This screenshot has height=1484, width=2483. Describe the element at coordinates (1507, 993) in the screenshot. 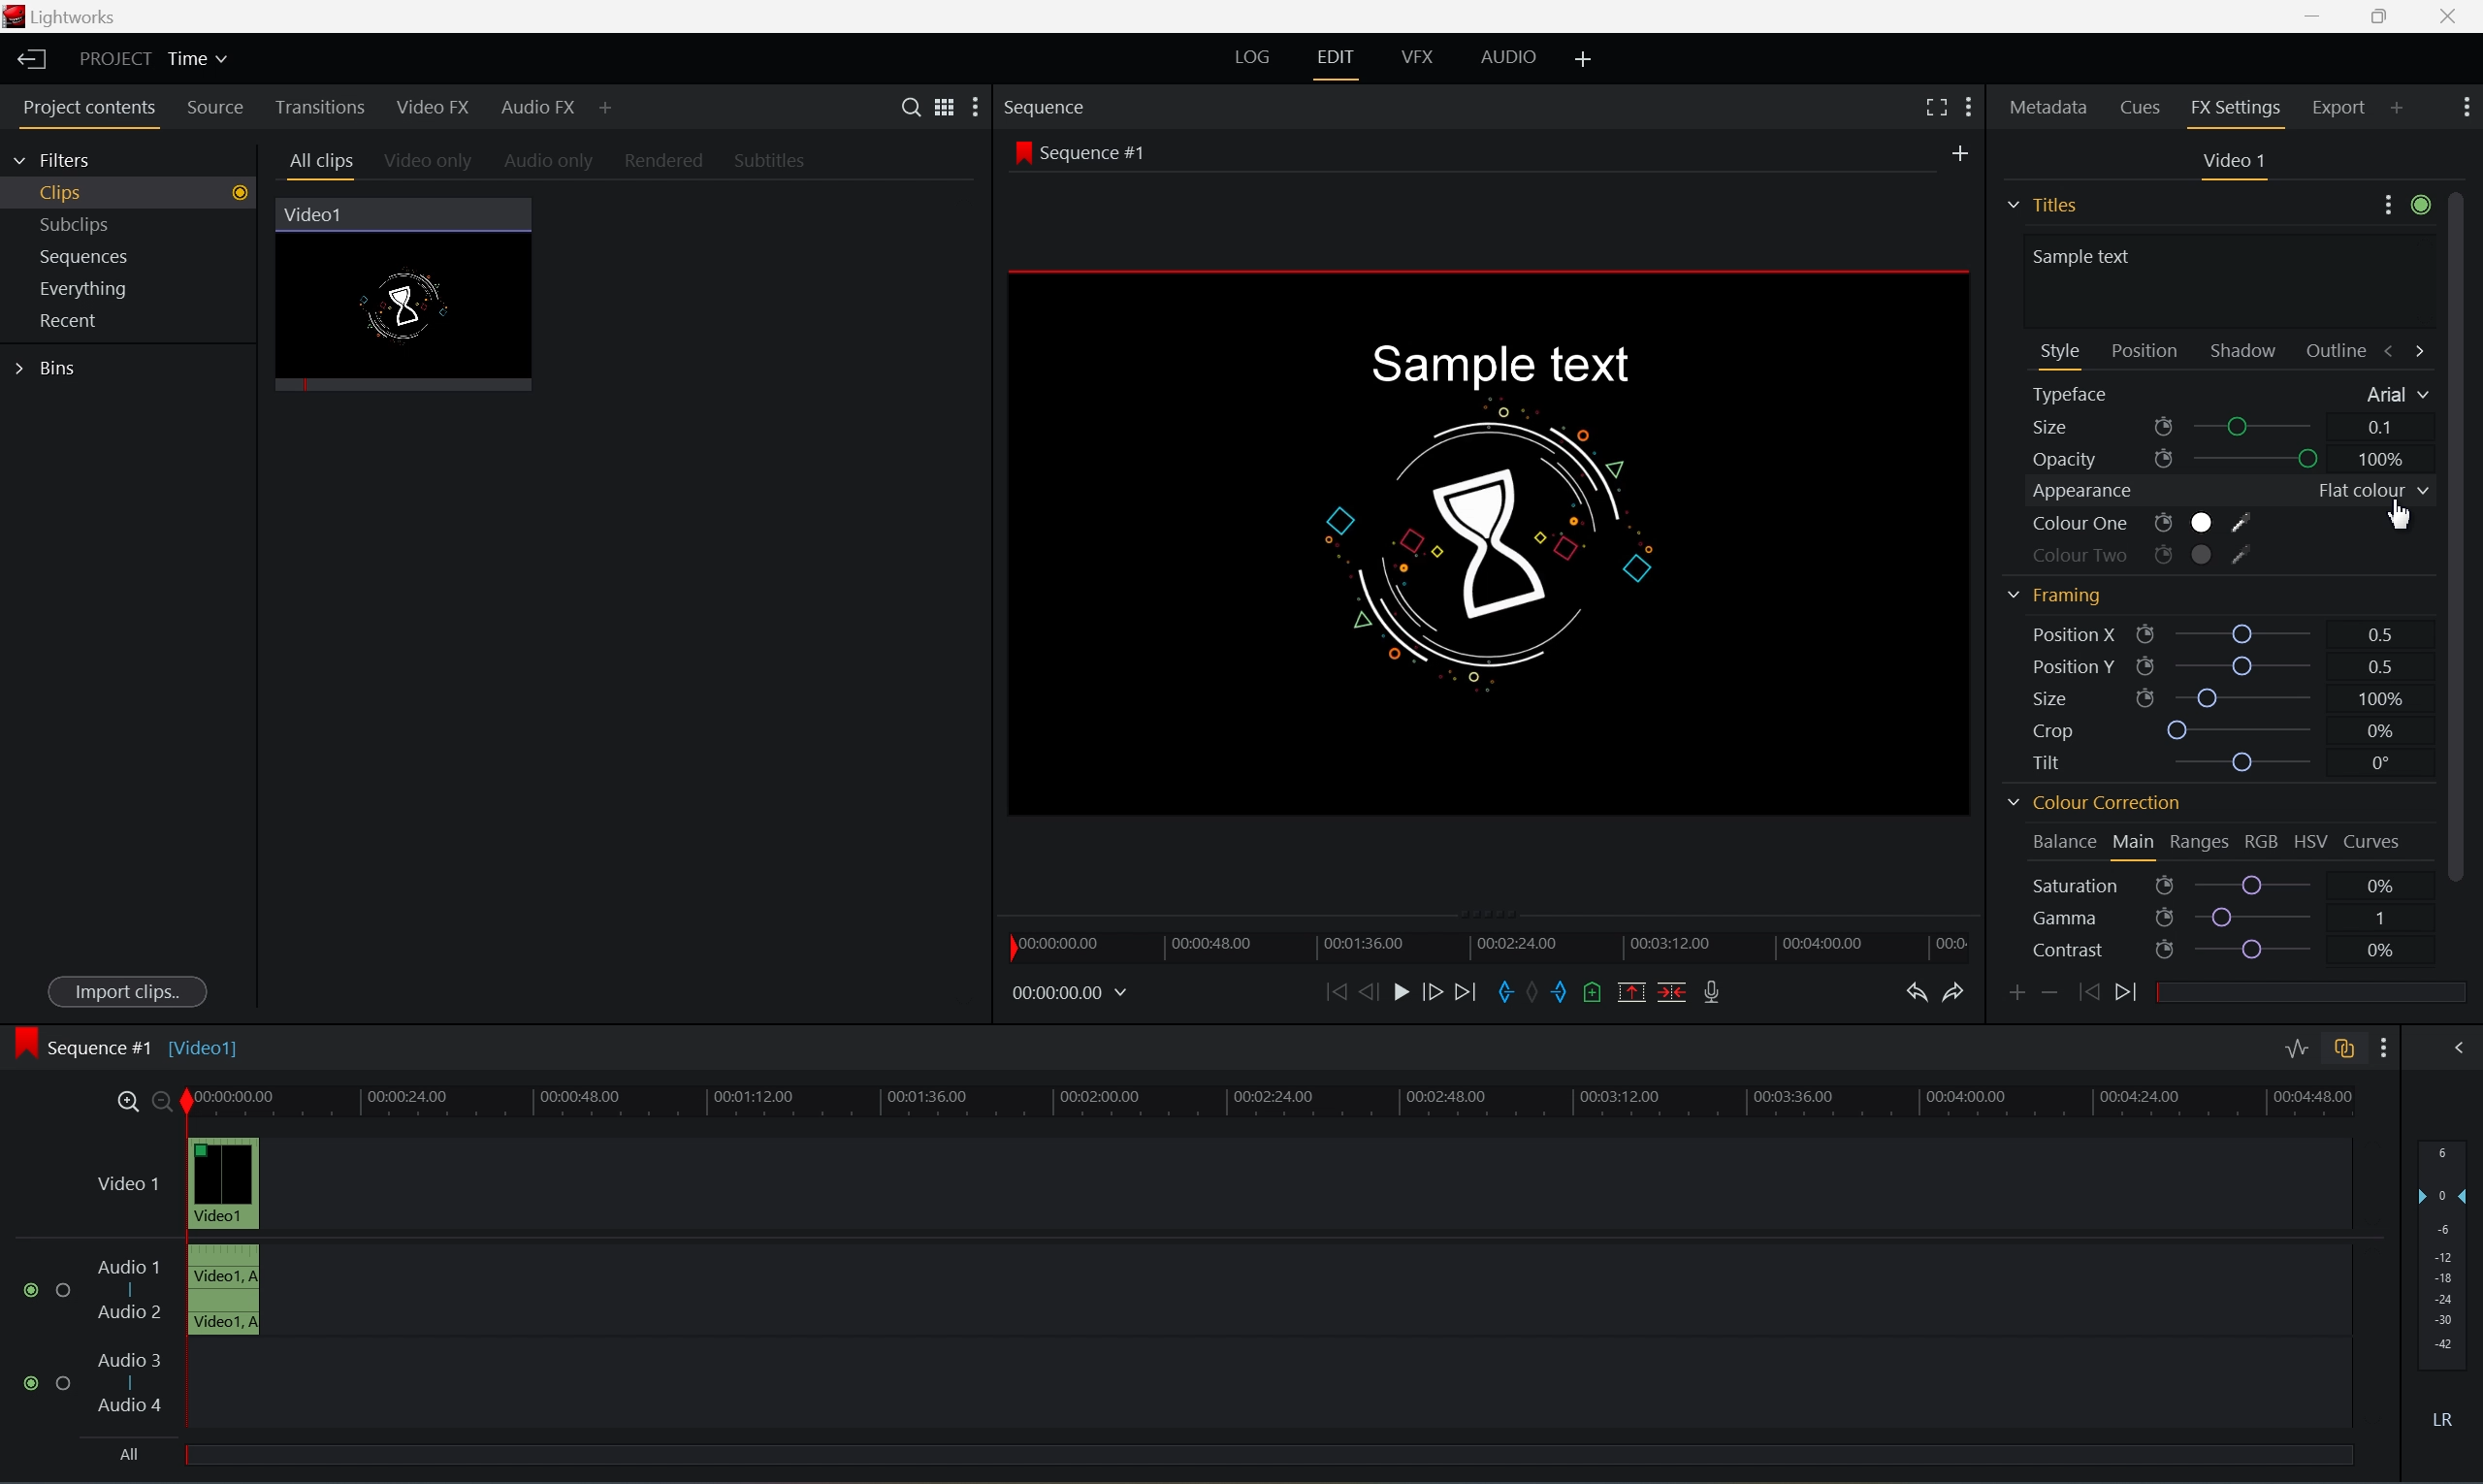

I see `Add an 'in' mark at the current position` at that location.